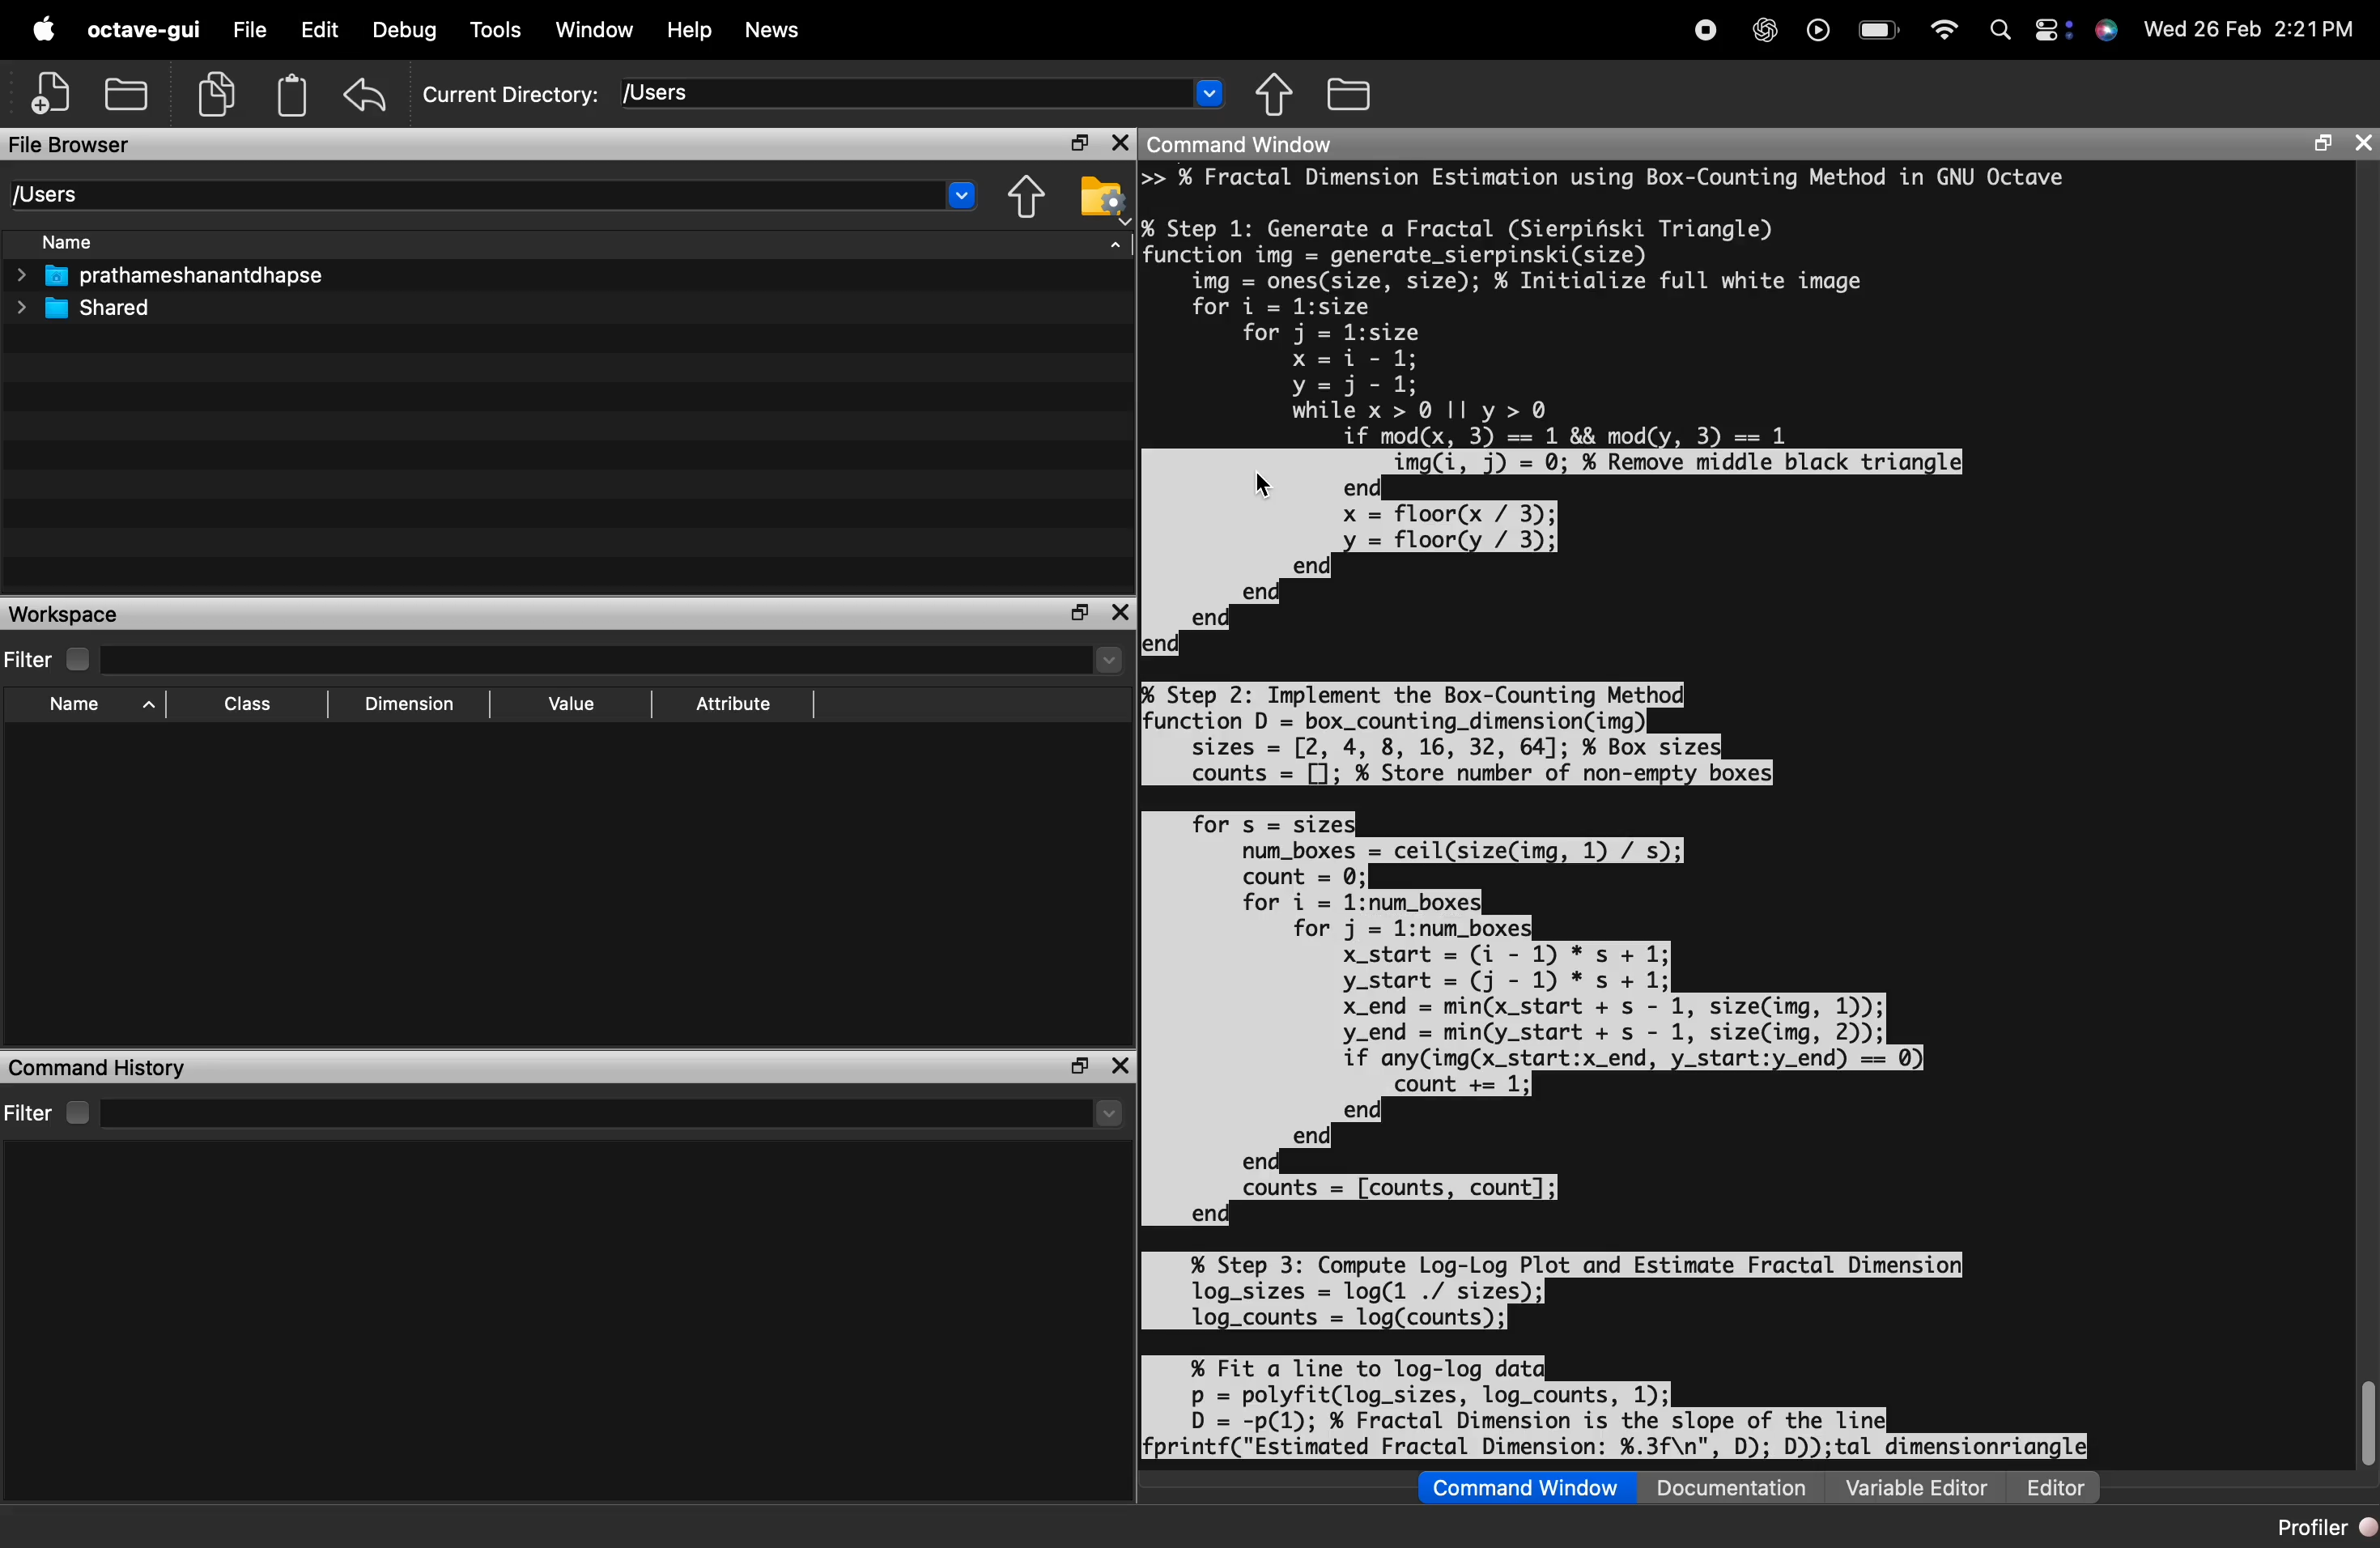  Describe the element at coordinates (584, 658) in the screenshot. I see `filter input field` at that location.